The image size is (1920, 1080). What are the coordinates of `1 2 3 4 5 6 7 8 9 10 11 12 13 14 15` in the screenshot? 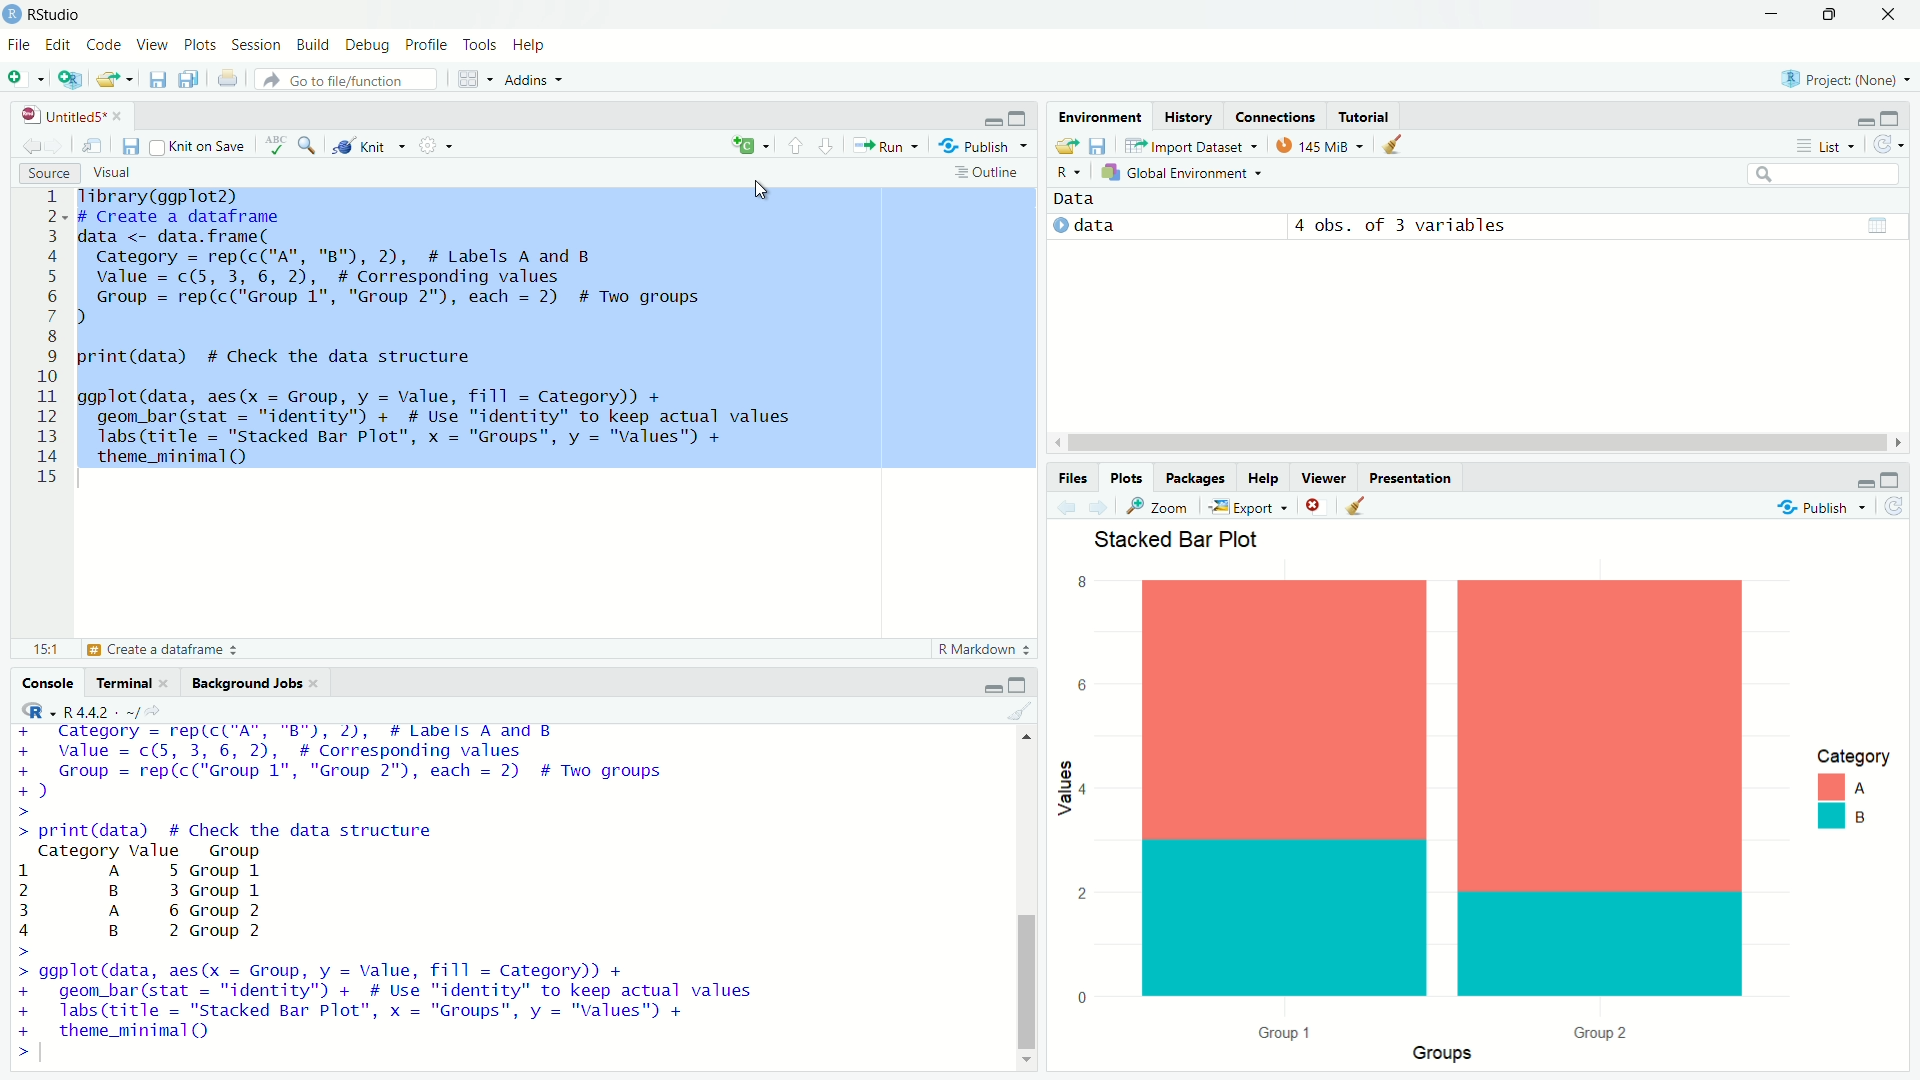 It's located at (49, 339).